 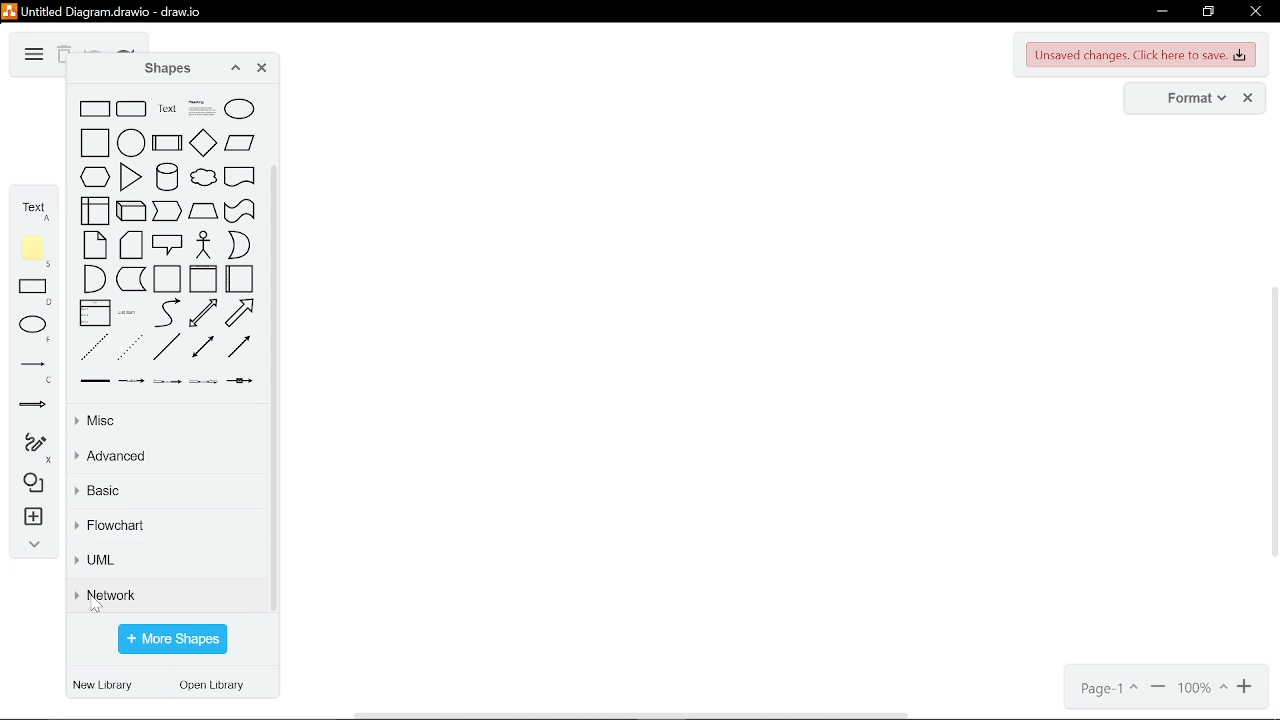 What do you see at coordinates (36, 293) in the screenshot?
I see `rectangle` at bounding box center [36, 293].